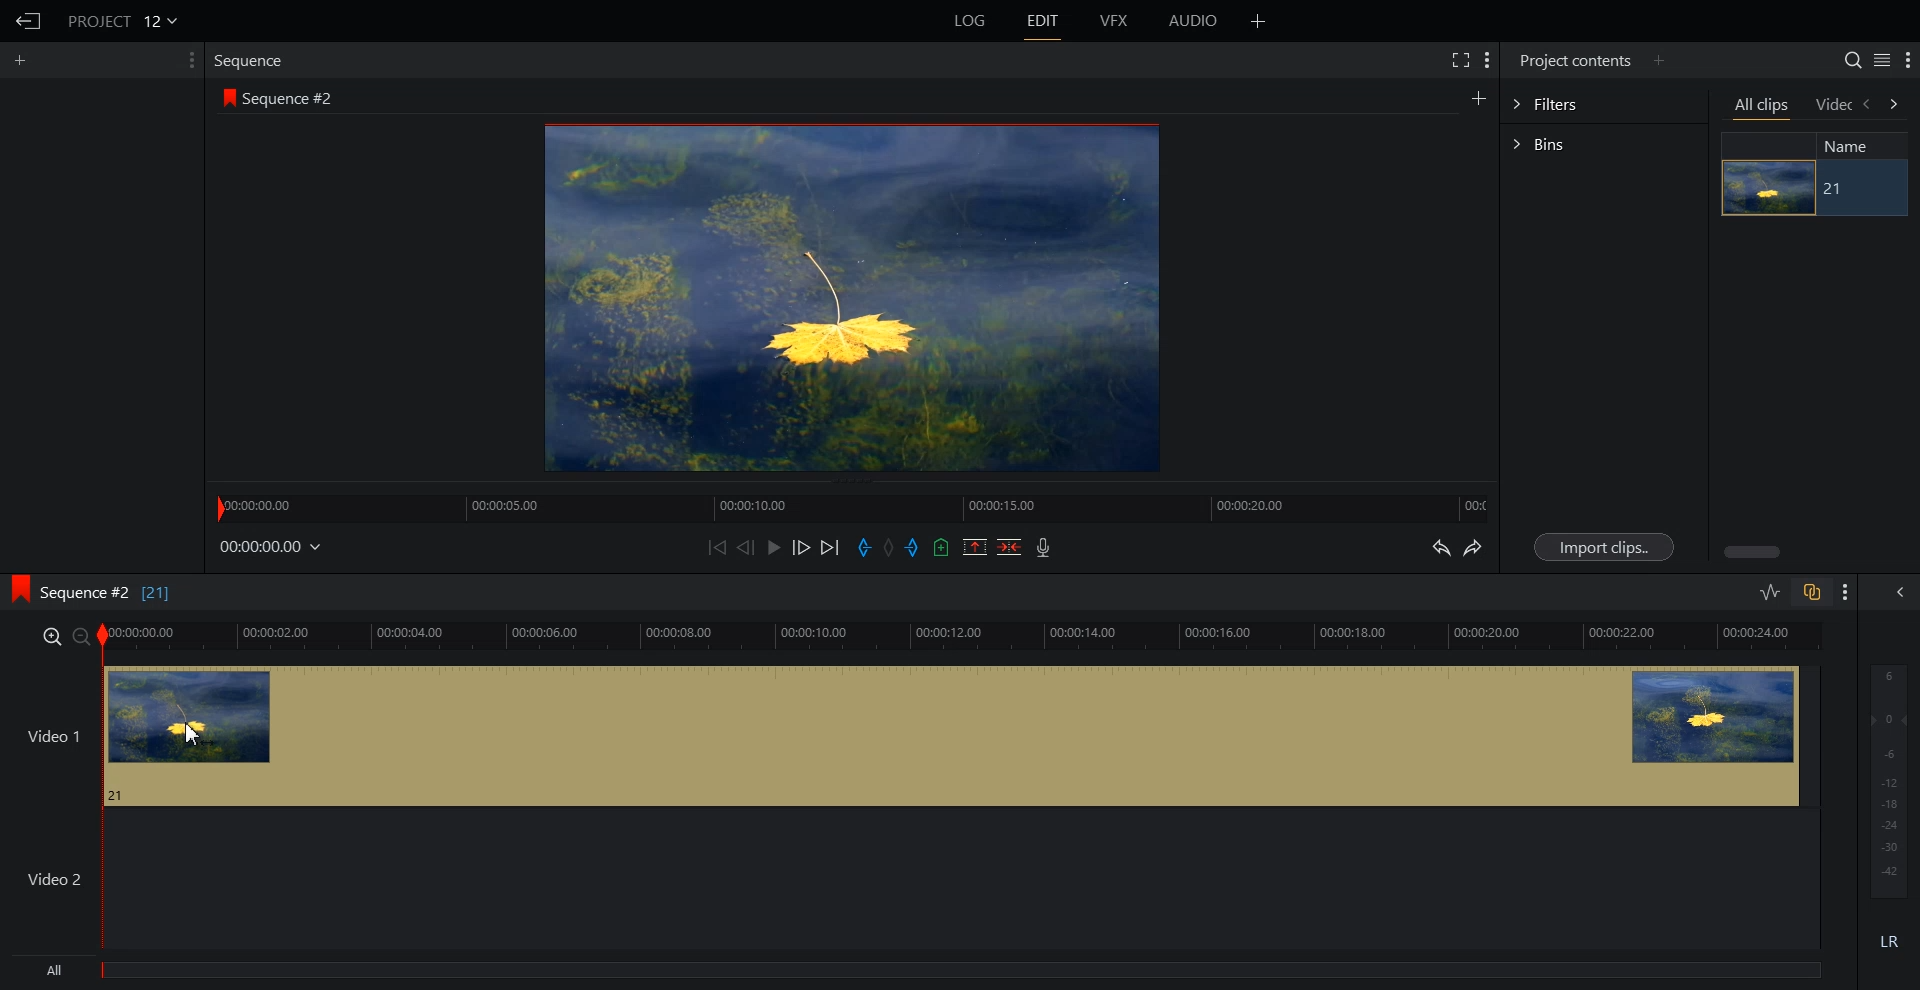  What do you see at coordinates (887, 547) in the screenshot?
I see `Clear All Marks` at bounding box center [887, 547].